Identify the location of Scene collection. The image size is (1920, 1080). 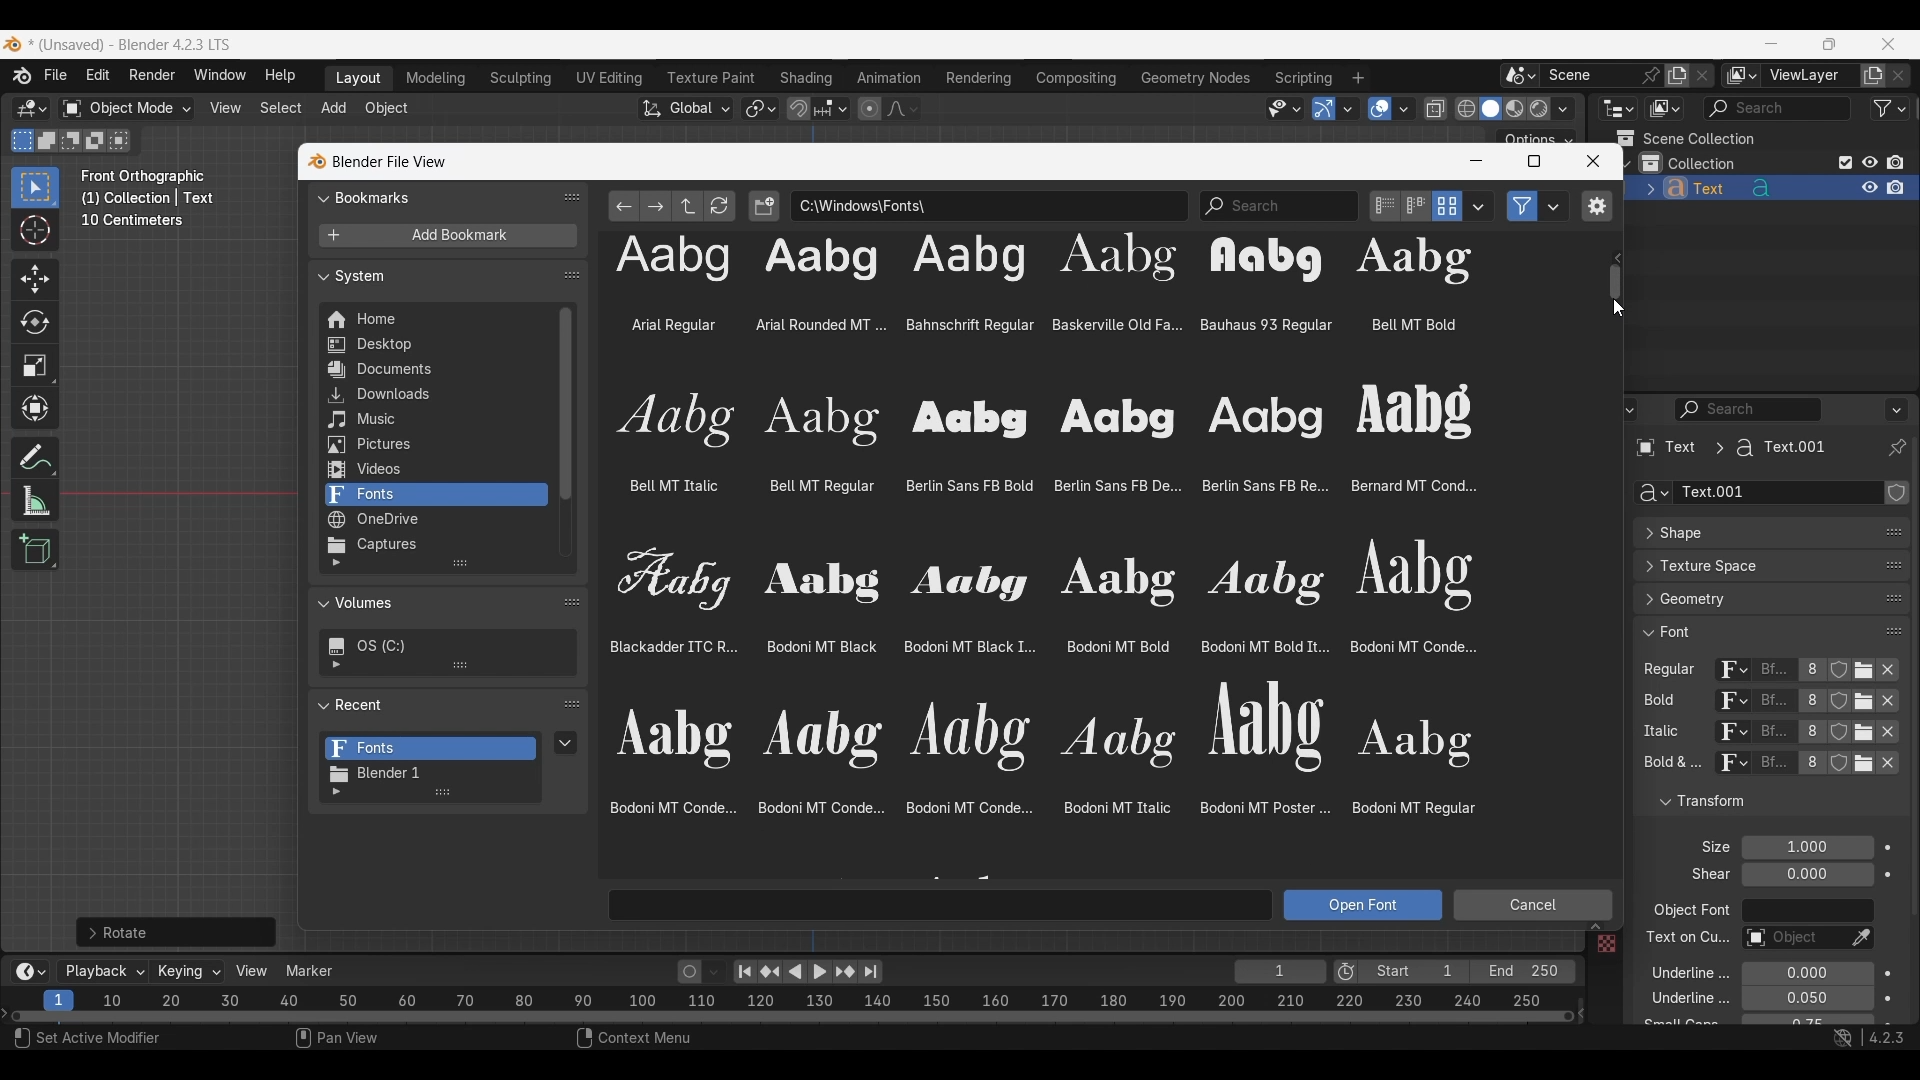
(1685, 138).